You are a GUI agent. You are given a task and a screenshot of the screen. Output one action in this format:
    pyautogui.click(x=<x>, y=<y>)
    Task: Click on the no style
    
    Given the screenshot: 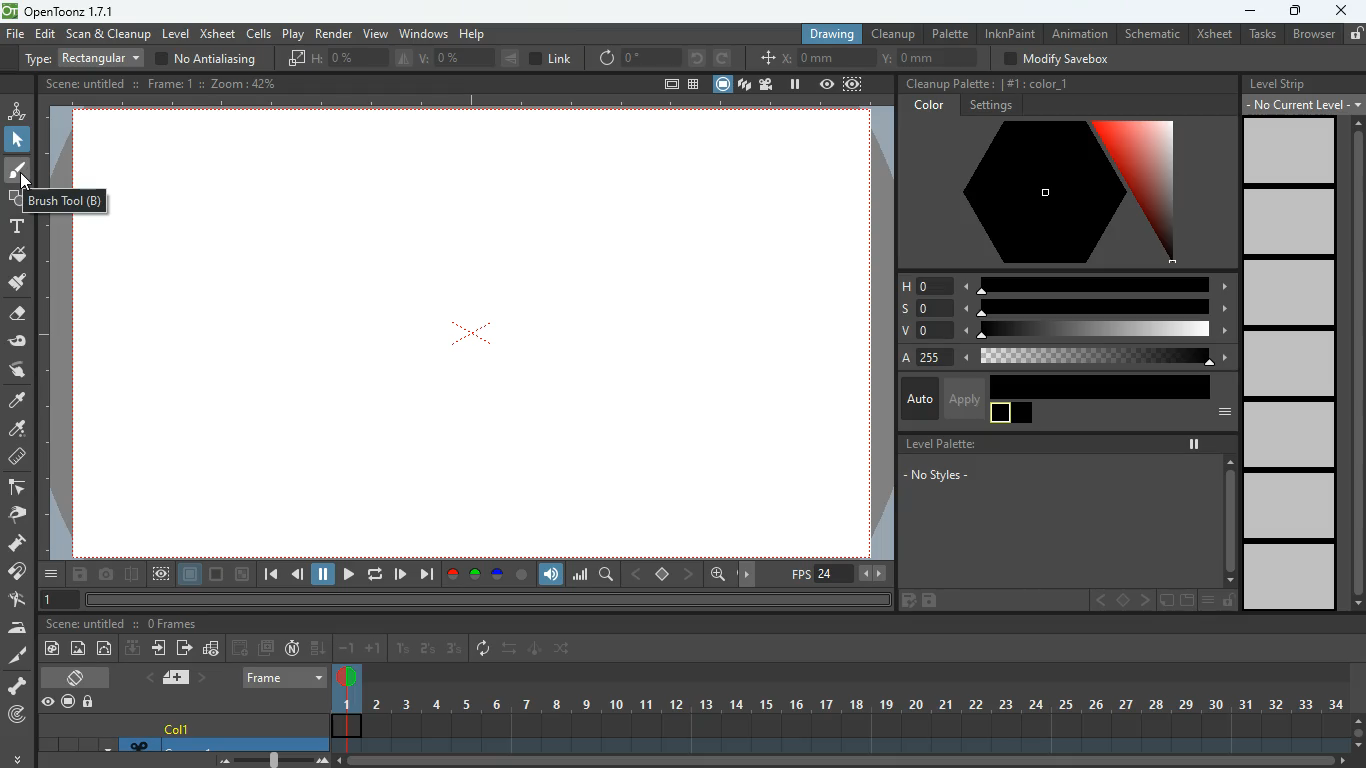 What is the action you would take?
    pyautogui.click(x=949, y=477)
    